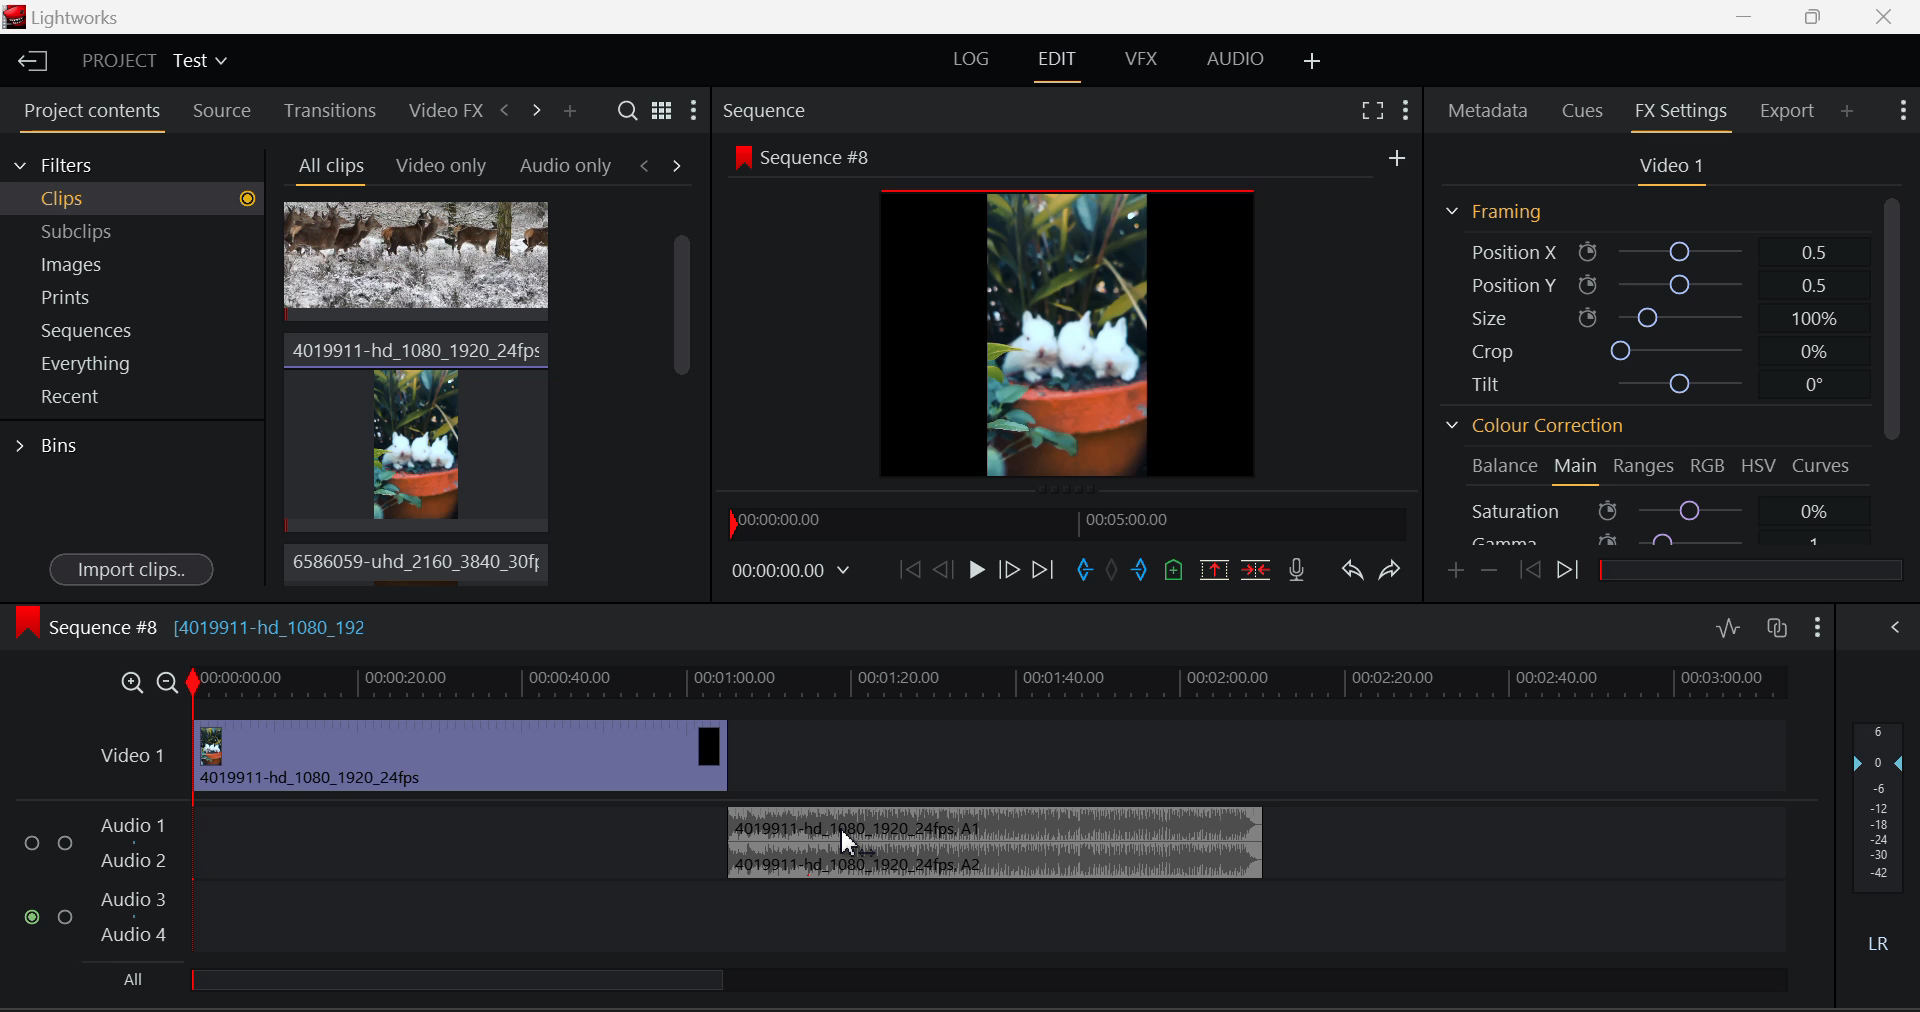 The height and width of the screenshot is (1012, 1920). What do you see at coordinates (68, 17) in the screenshot?
I see `Lightworks` at bounding box center [68, 17].